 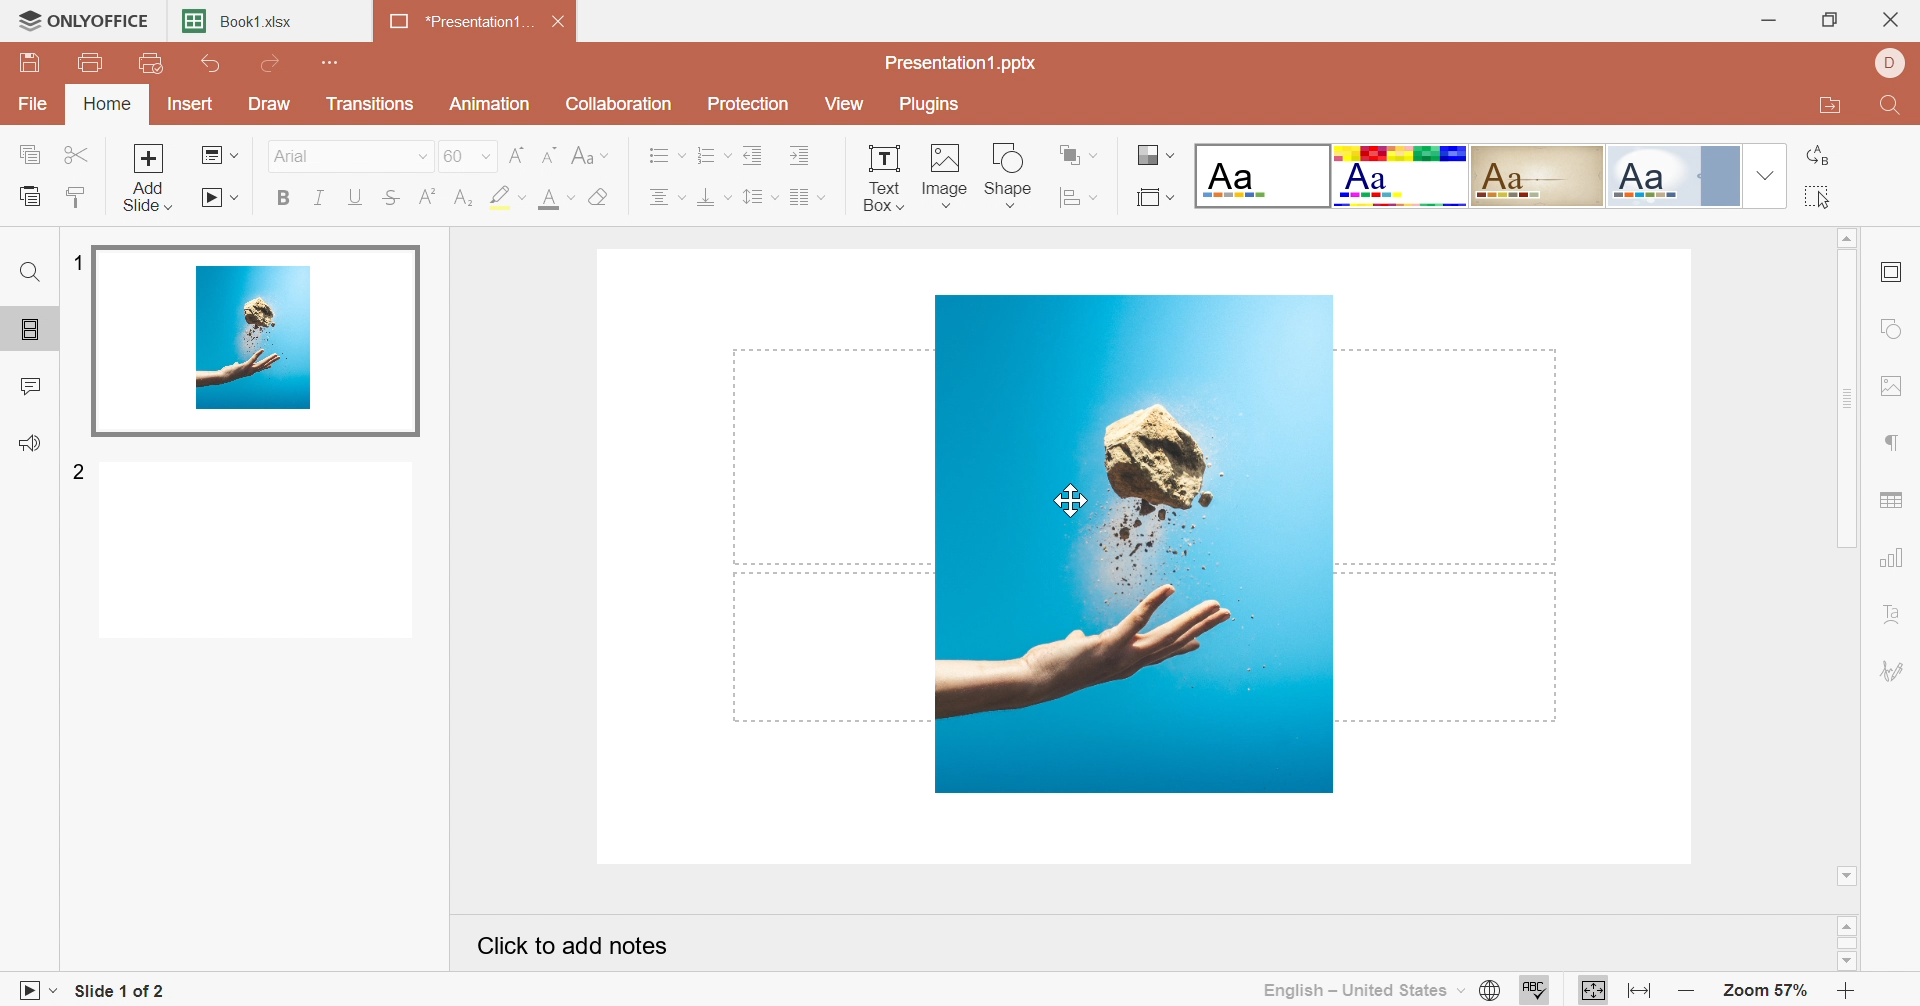 I want to click on Drop Down, so click(x=1761, y=175).